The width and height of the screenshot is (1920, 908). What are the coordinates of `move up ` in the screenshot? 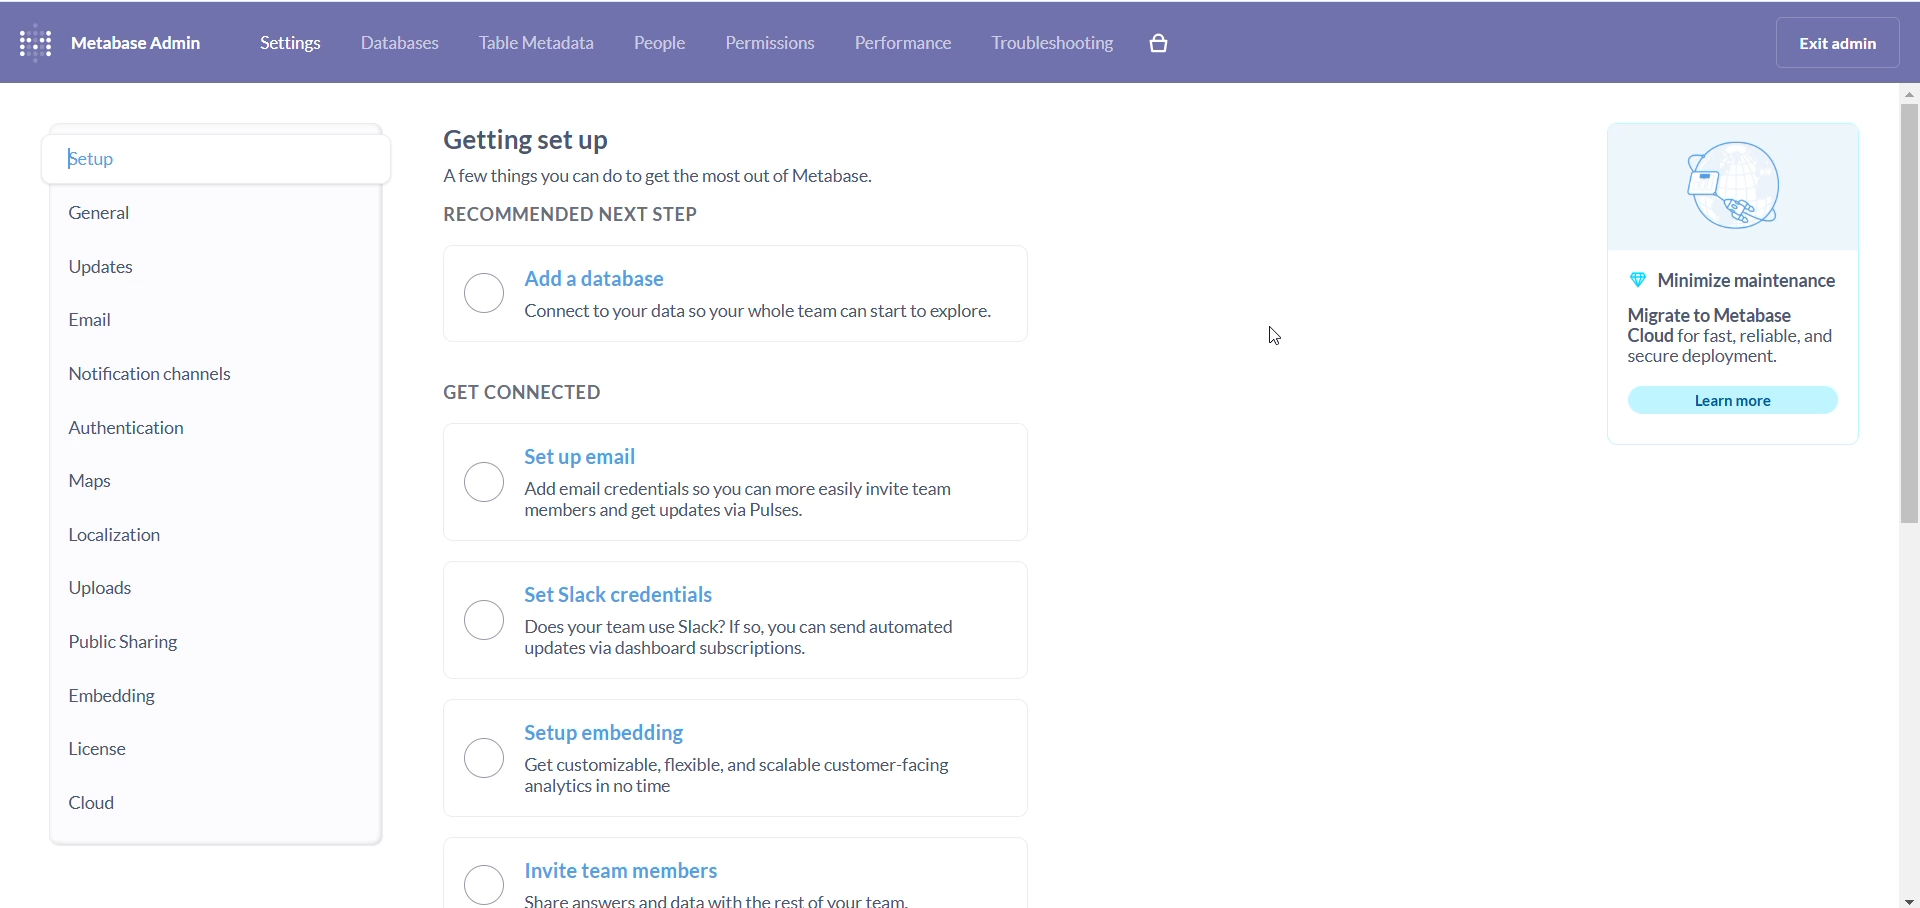 It's located at (1908, 96).